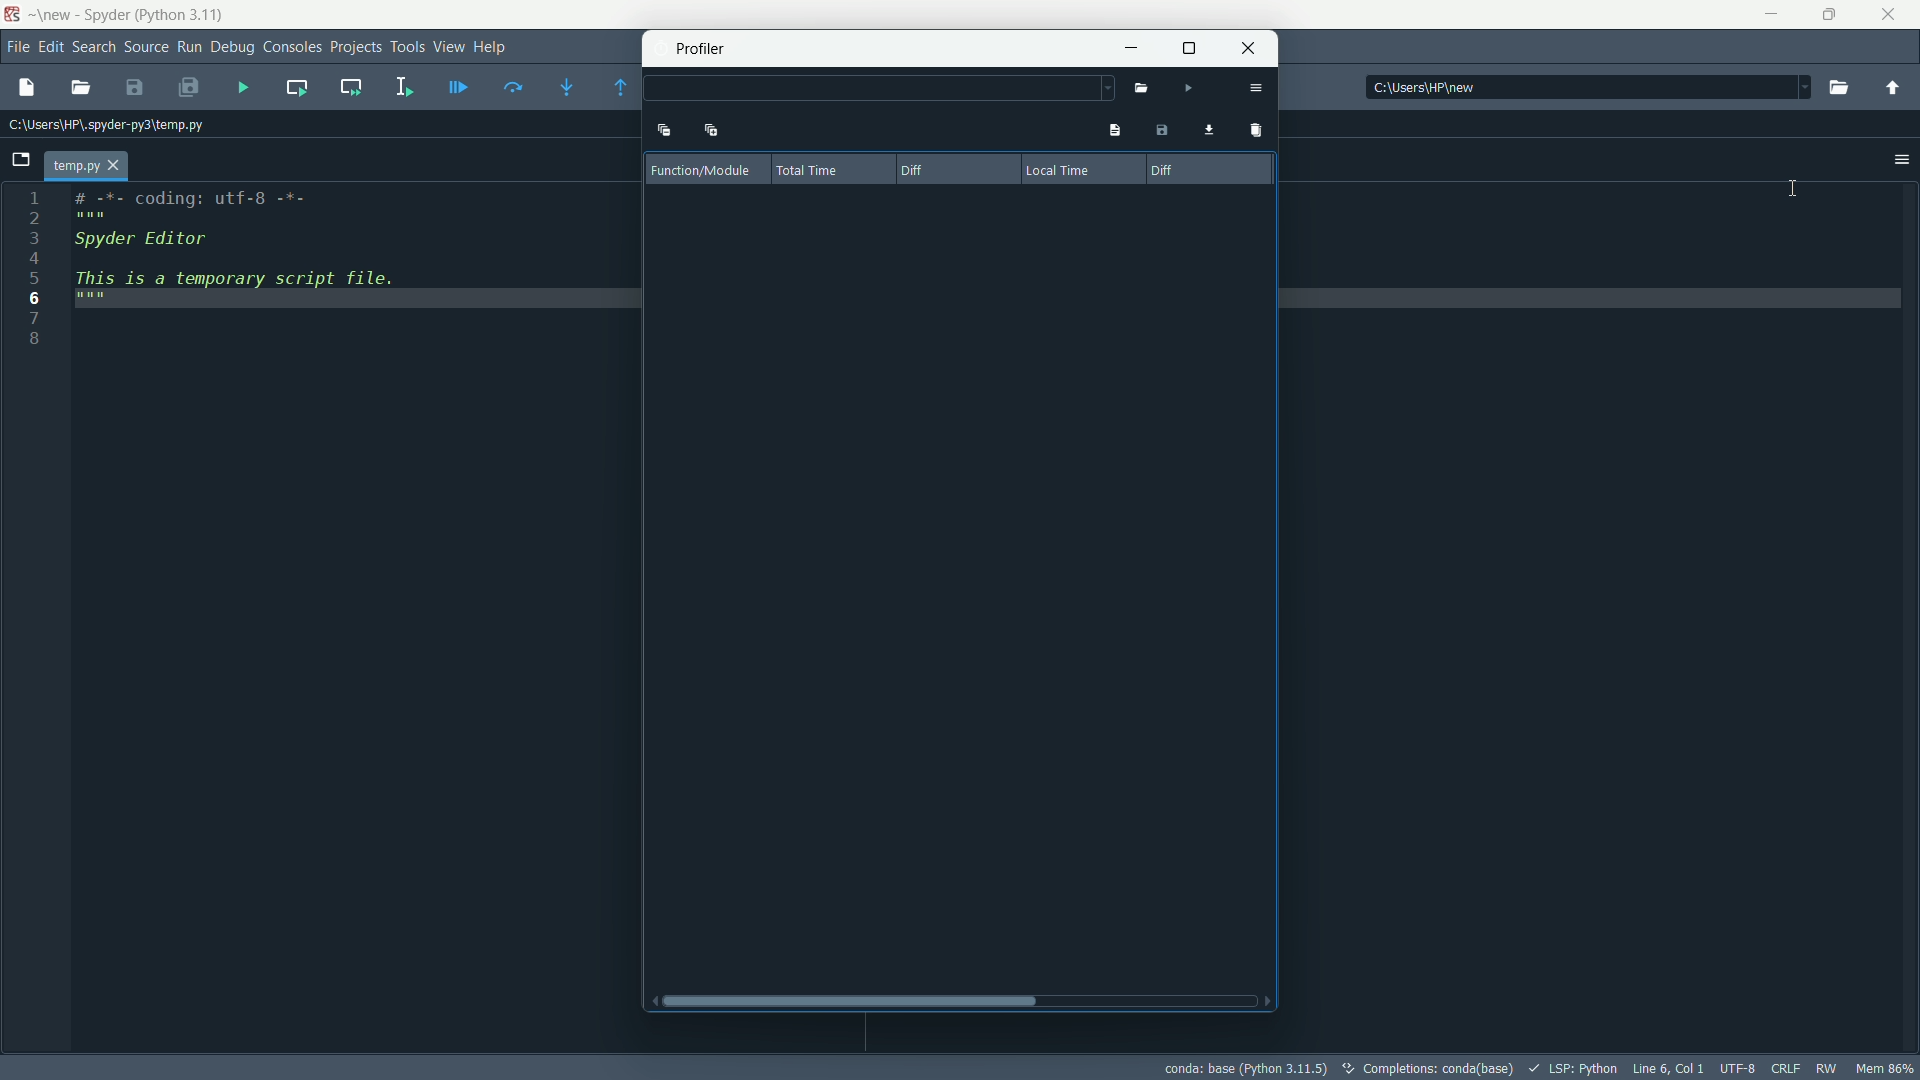  What do you see at coordinates (701, 49) in the screenshot?
I see `profiler` at bounding box center [701, 49].